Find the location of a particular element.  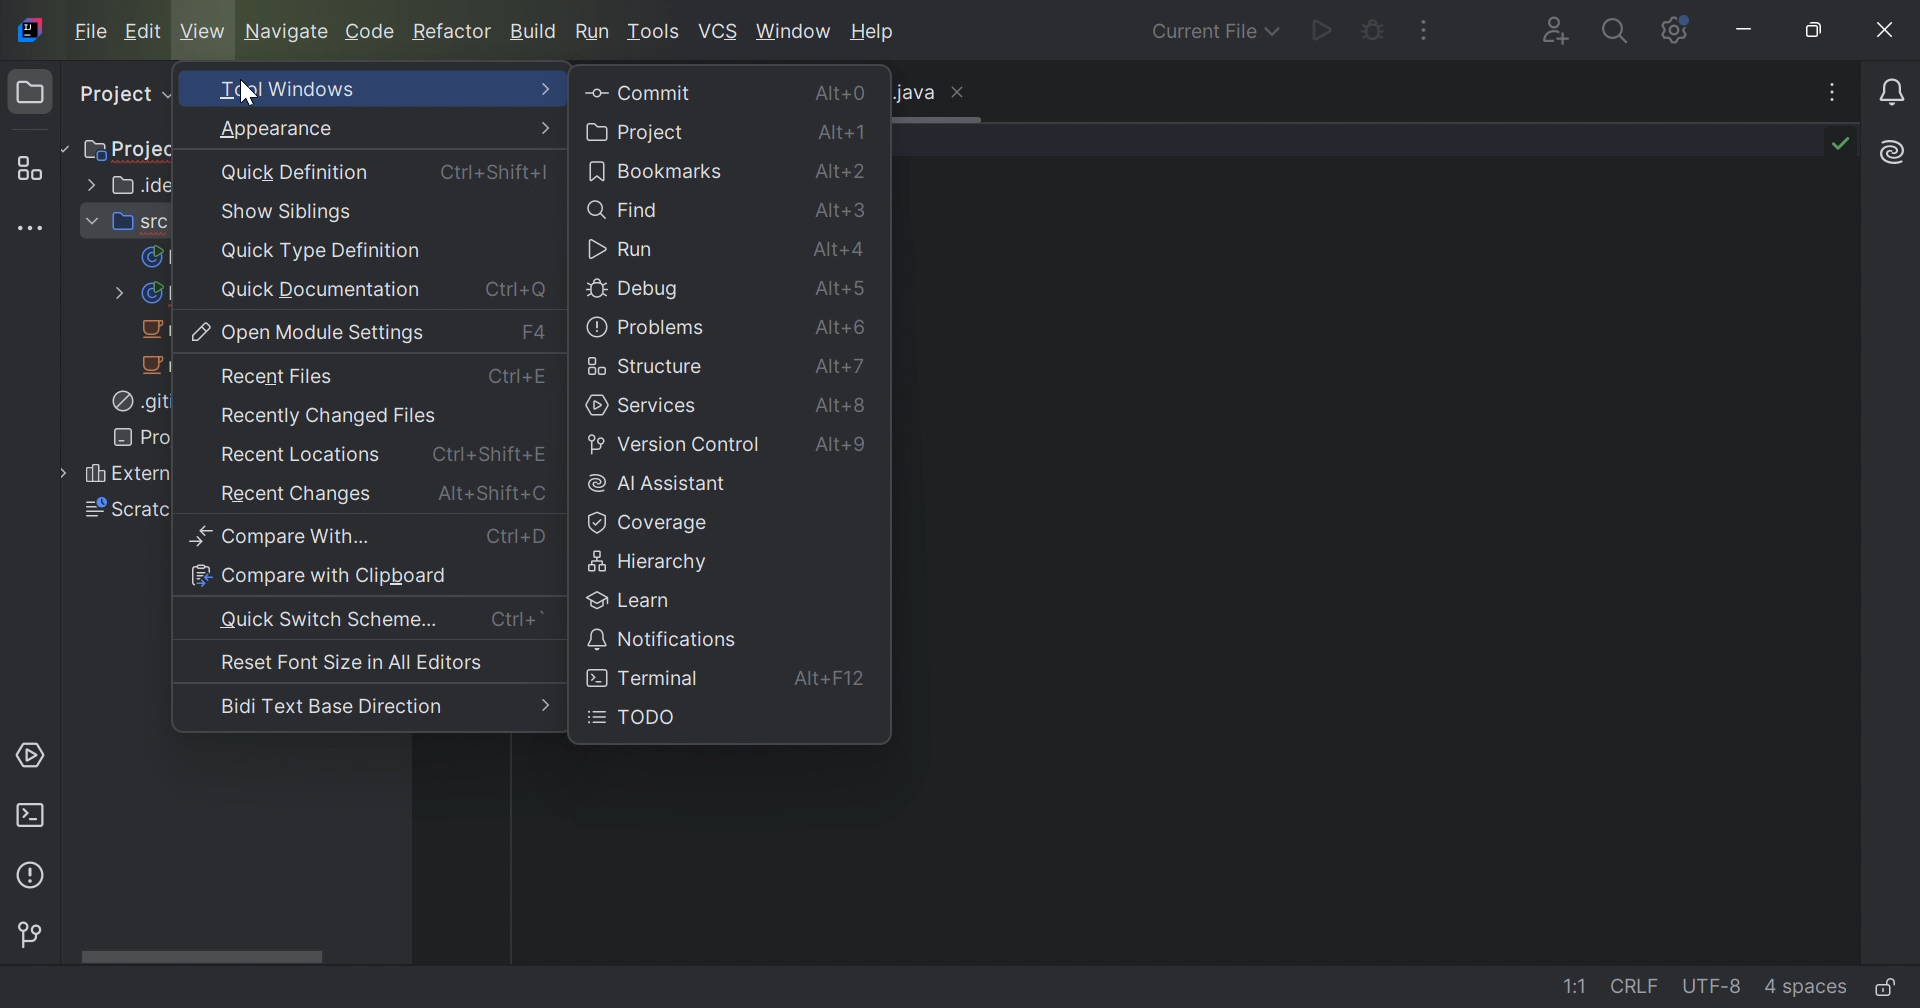

Alt+9 is located at coordinates (844, 448).